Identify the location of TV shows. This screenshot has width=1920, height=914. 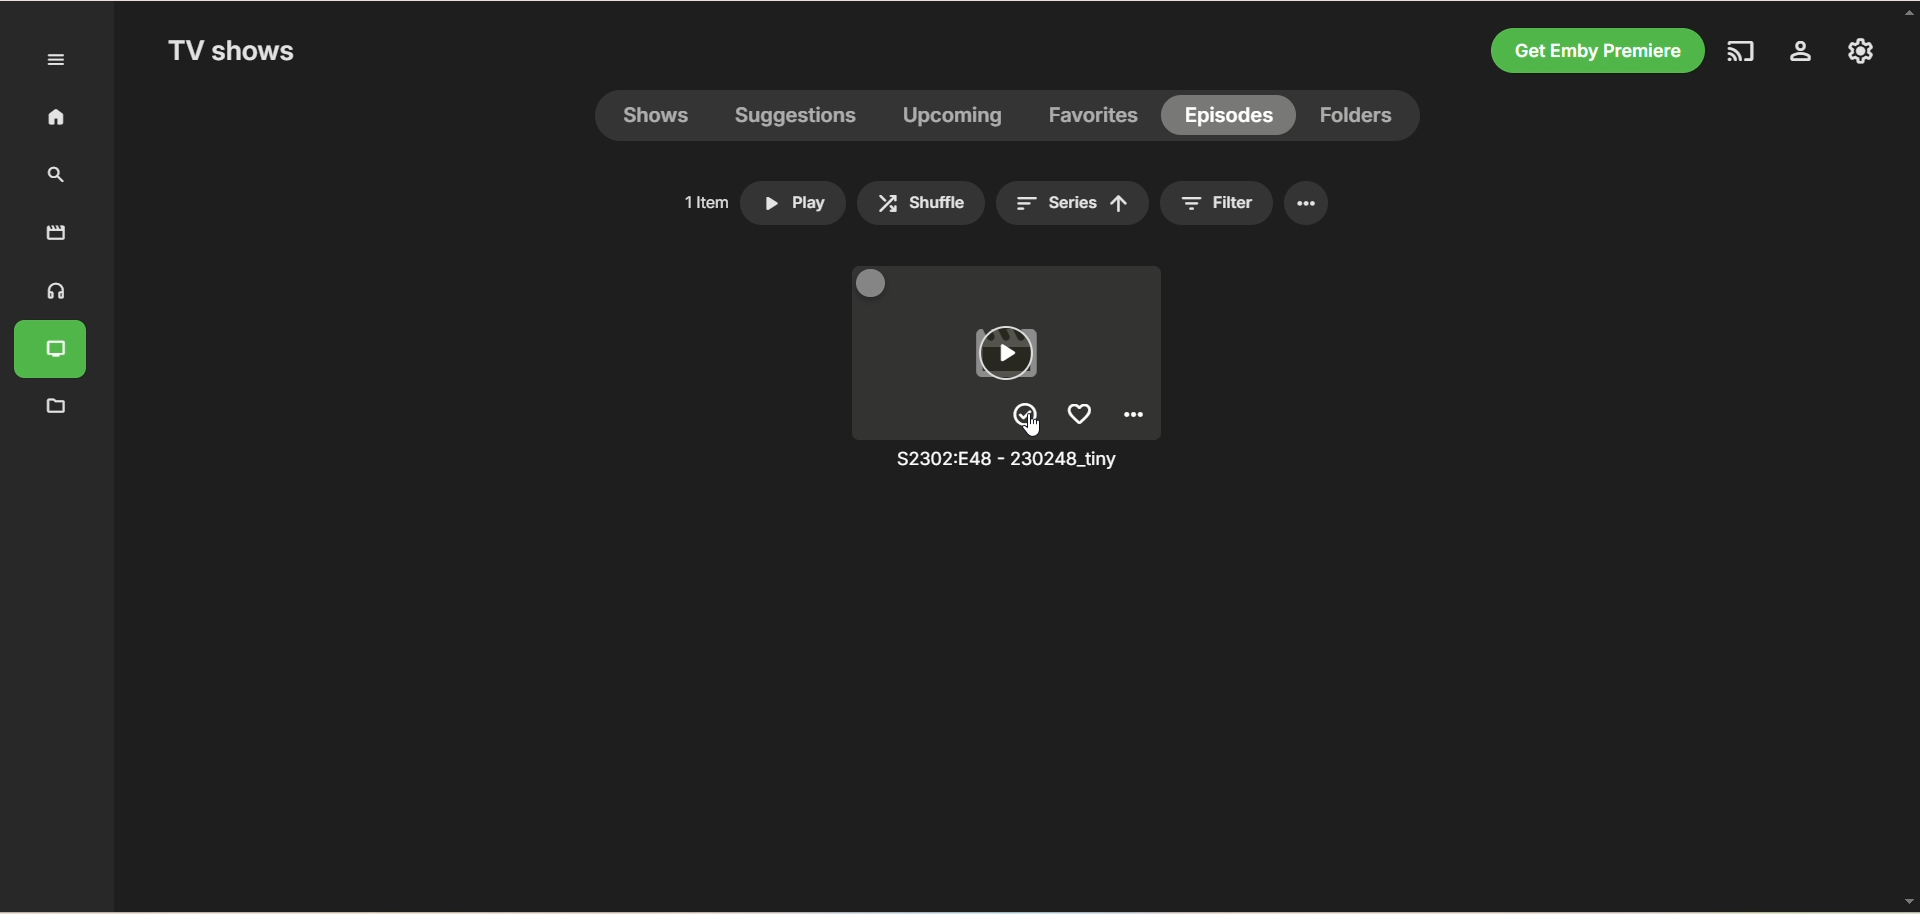
(235, 53).